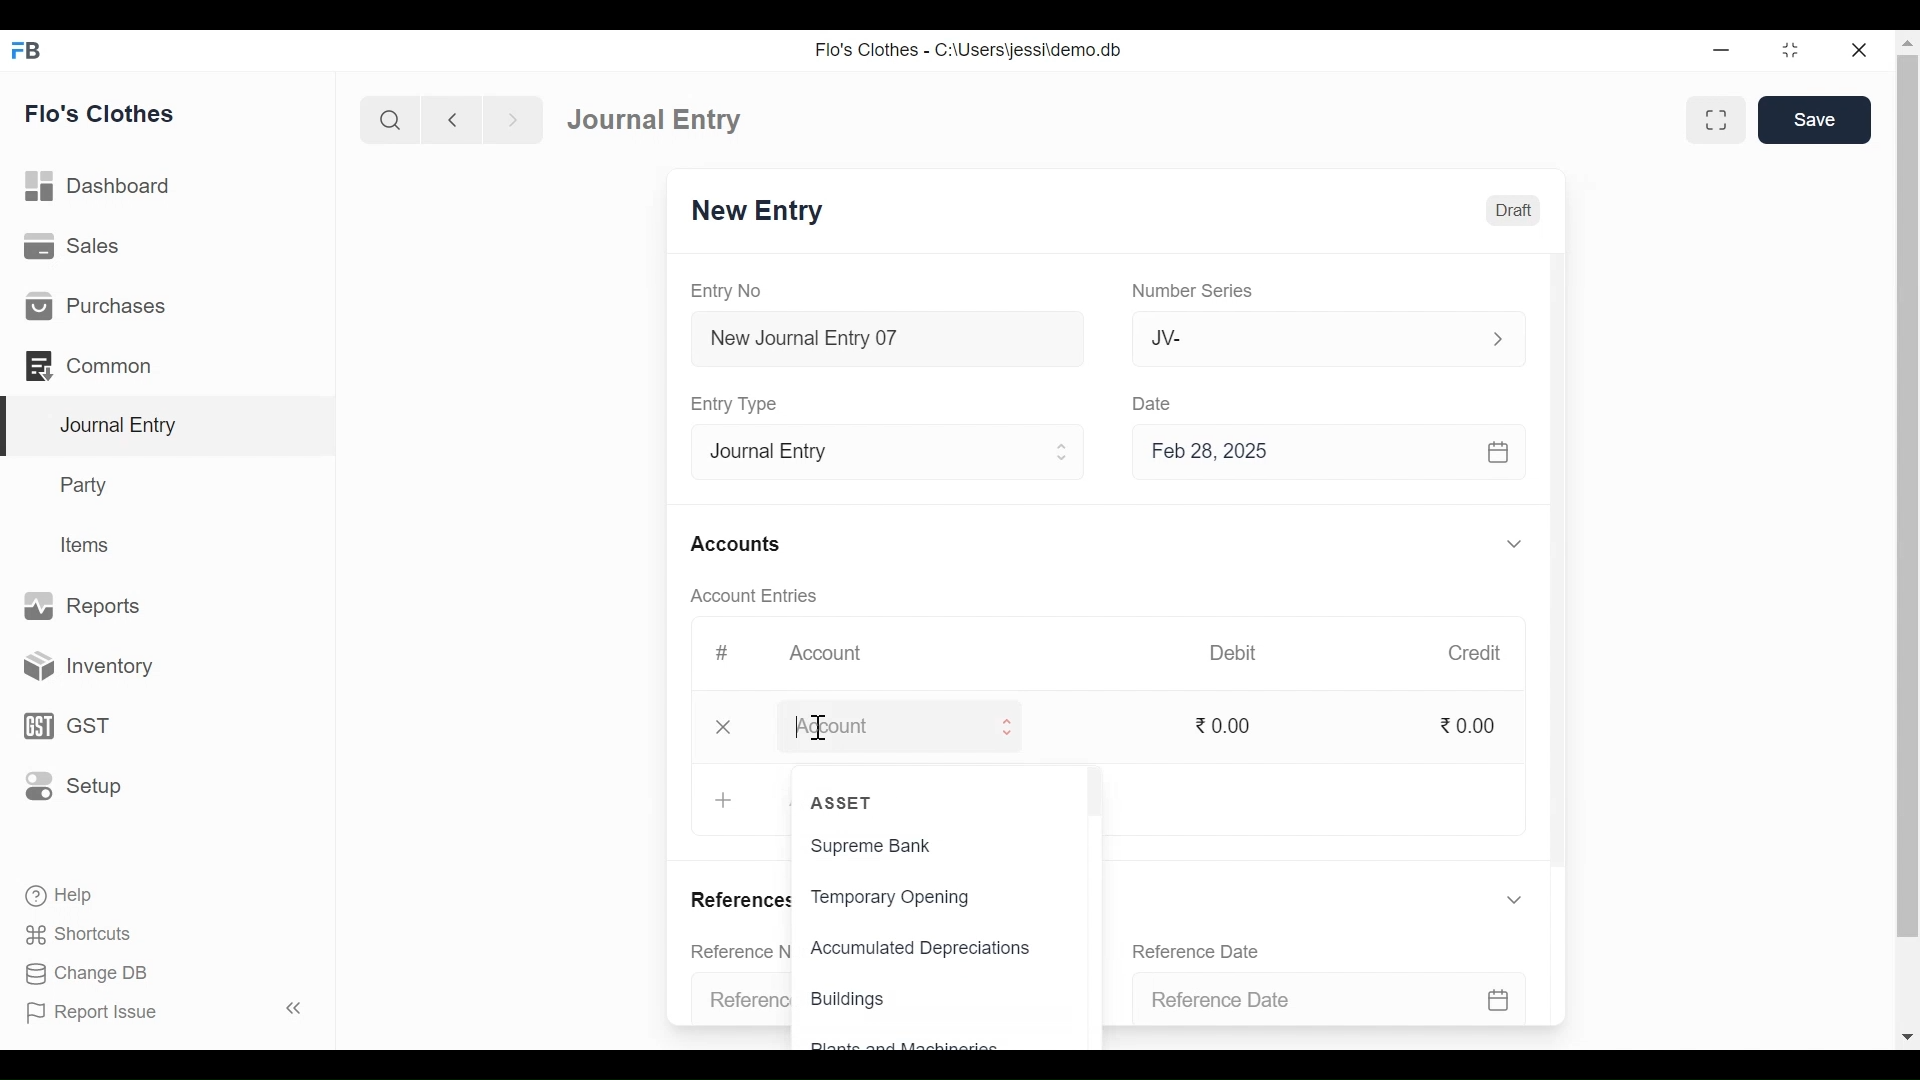  Describe the element at coordinates (1908, 1037) in the screenshot. I see `Scroll down` at that location.